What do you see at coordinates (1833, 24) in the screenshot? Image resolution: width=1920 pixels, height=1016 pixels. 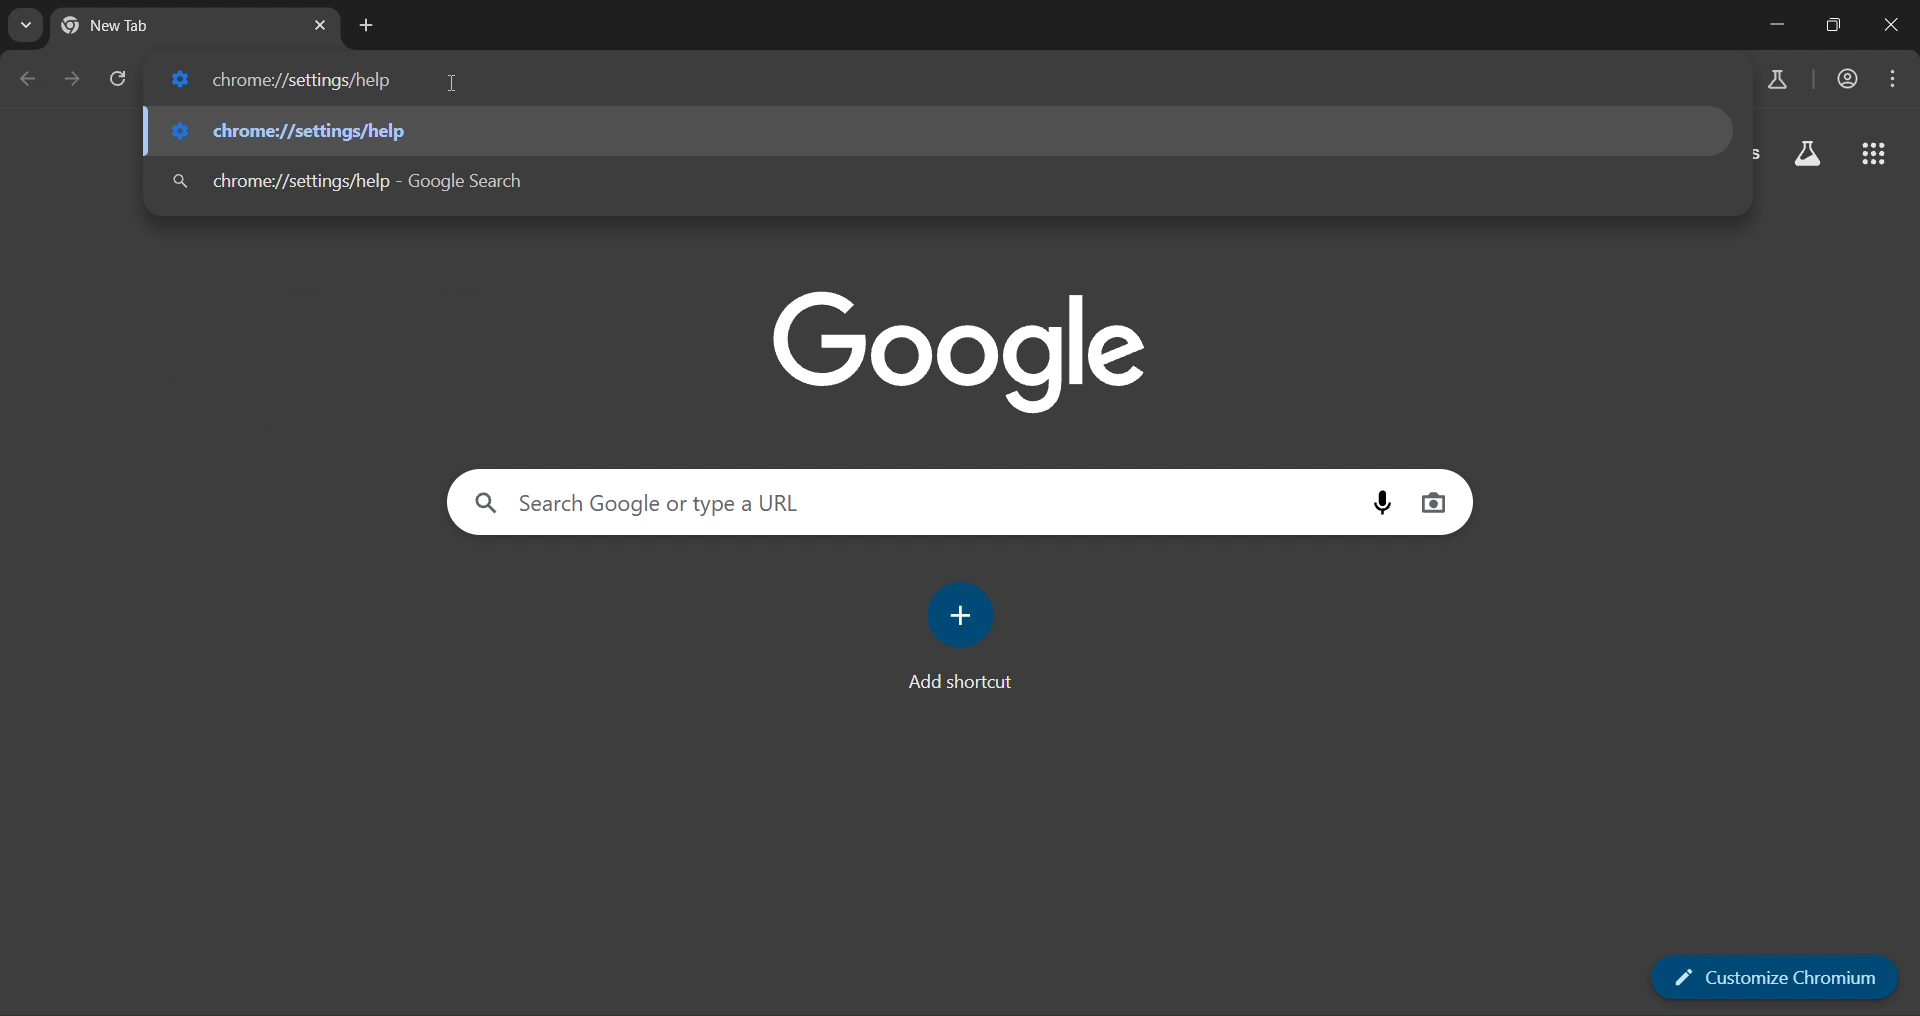 I see `Maximize` at bounding box center [1833, 24].